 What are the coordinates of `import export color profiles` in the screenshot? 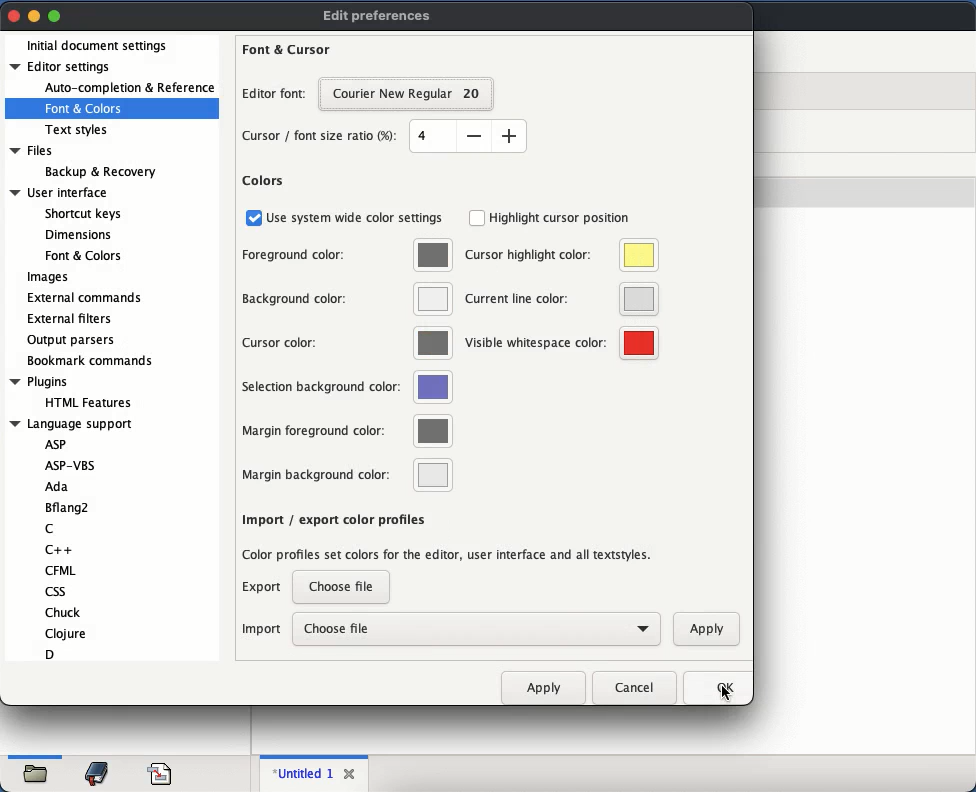 It's located at (450, 536).